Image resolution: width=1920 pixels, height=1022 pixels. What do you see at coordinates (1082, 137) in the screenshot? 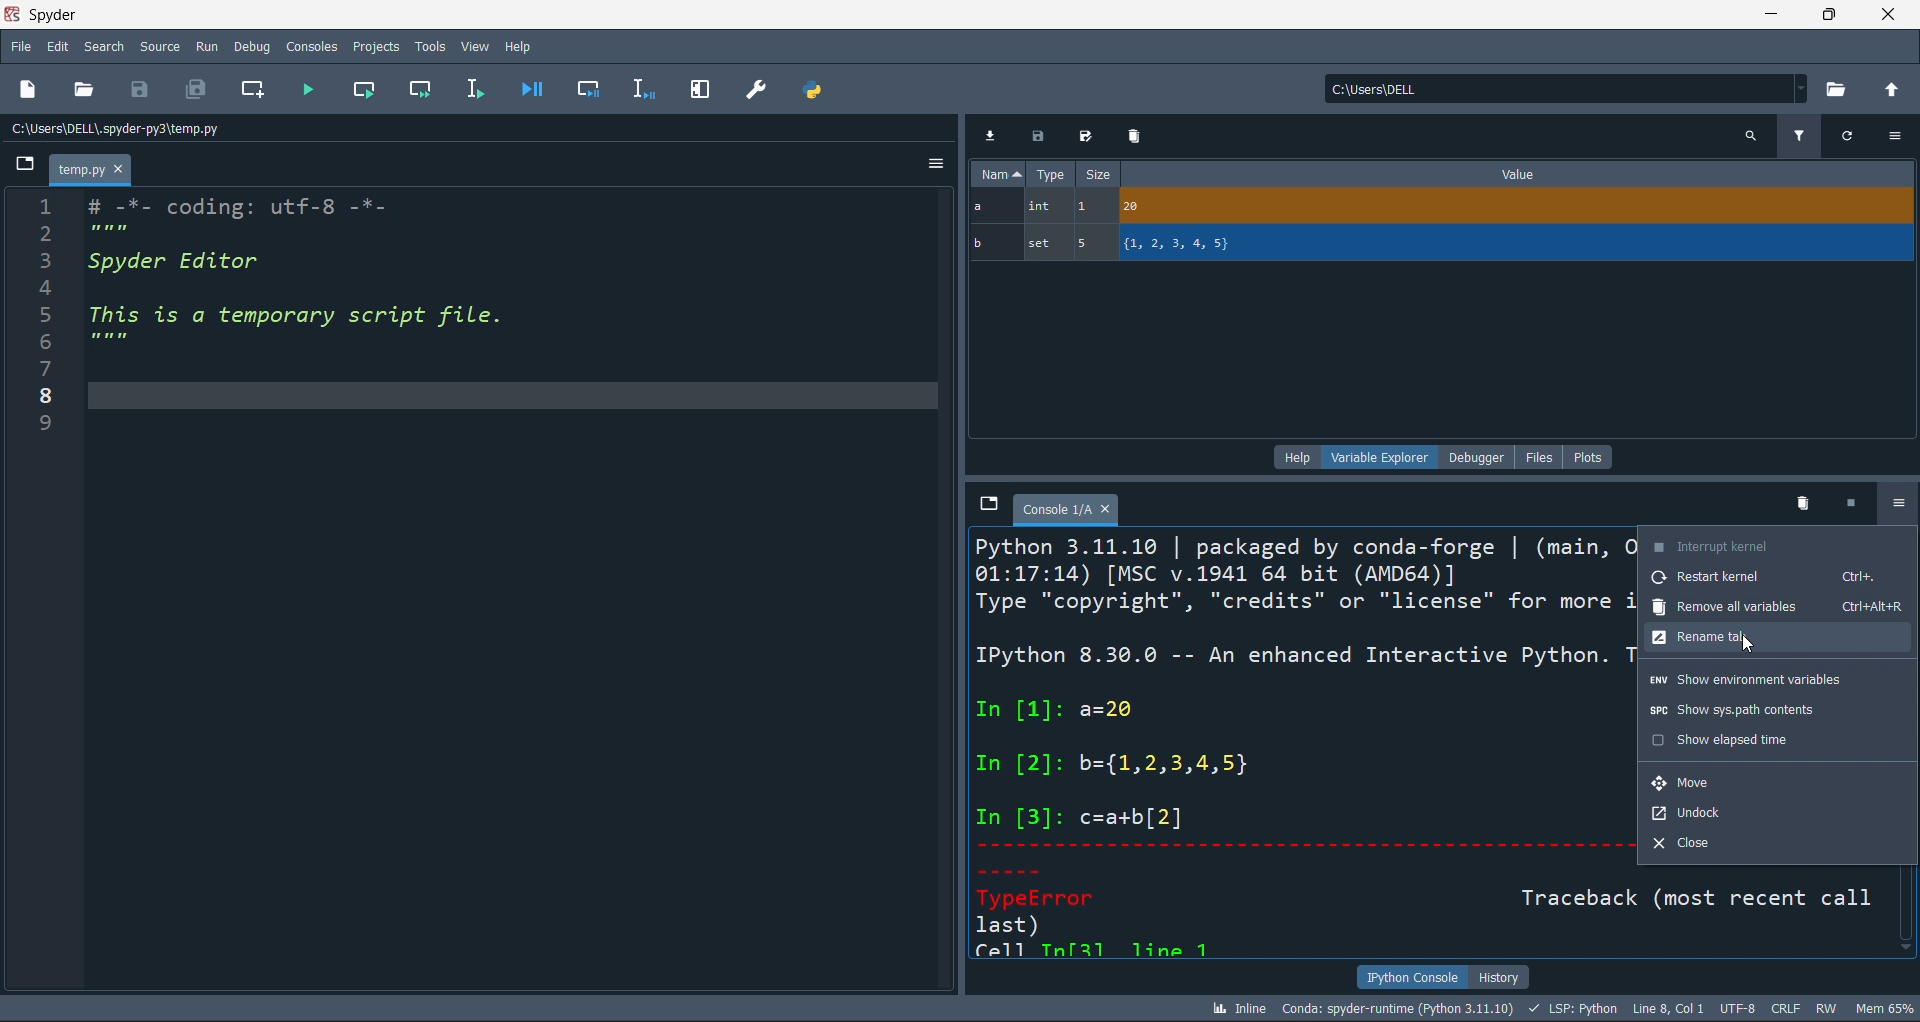
I see `save data as` at bounding box center [1082, 137].